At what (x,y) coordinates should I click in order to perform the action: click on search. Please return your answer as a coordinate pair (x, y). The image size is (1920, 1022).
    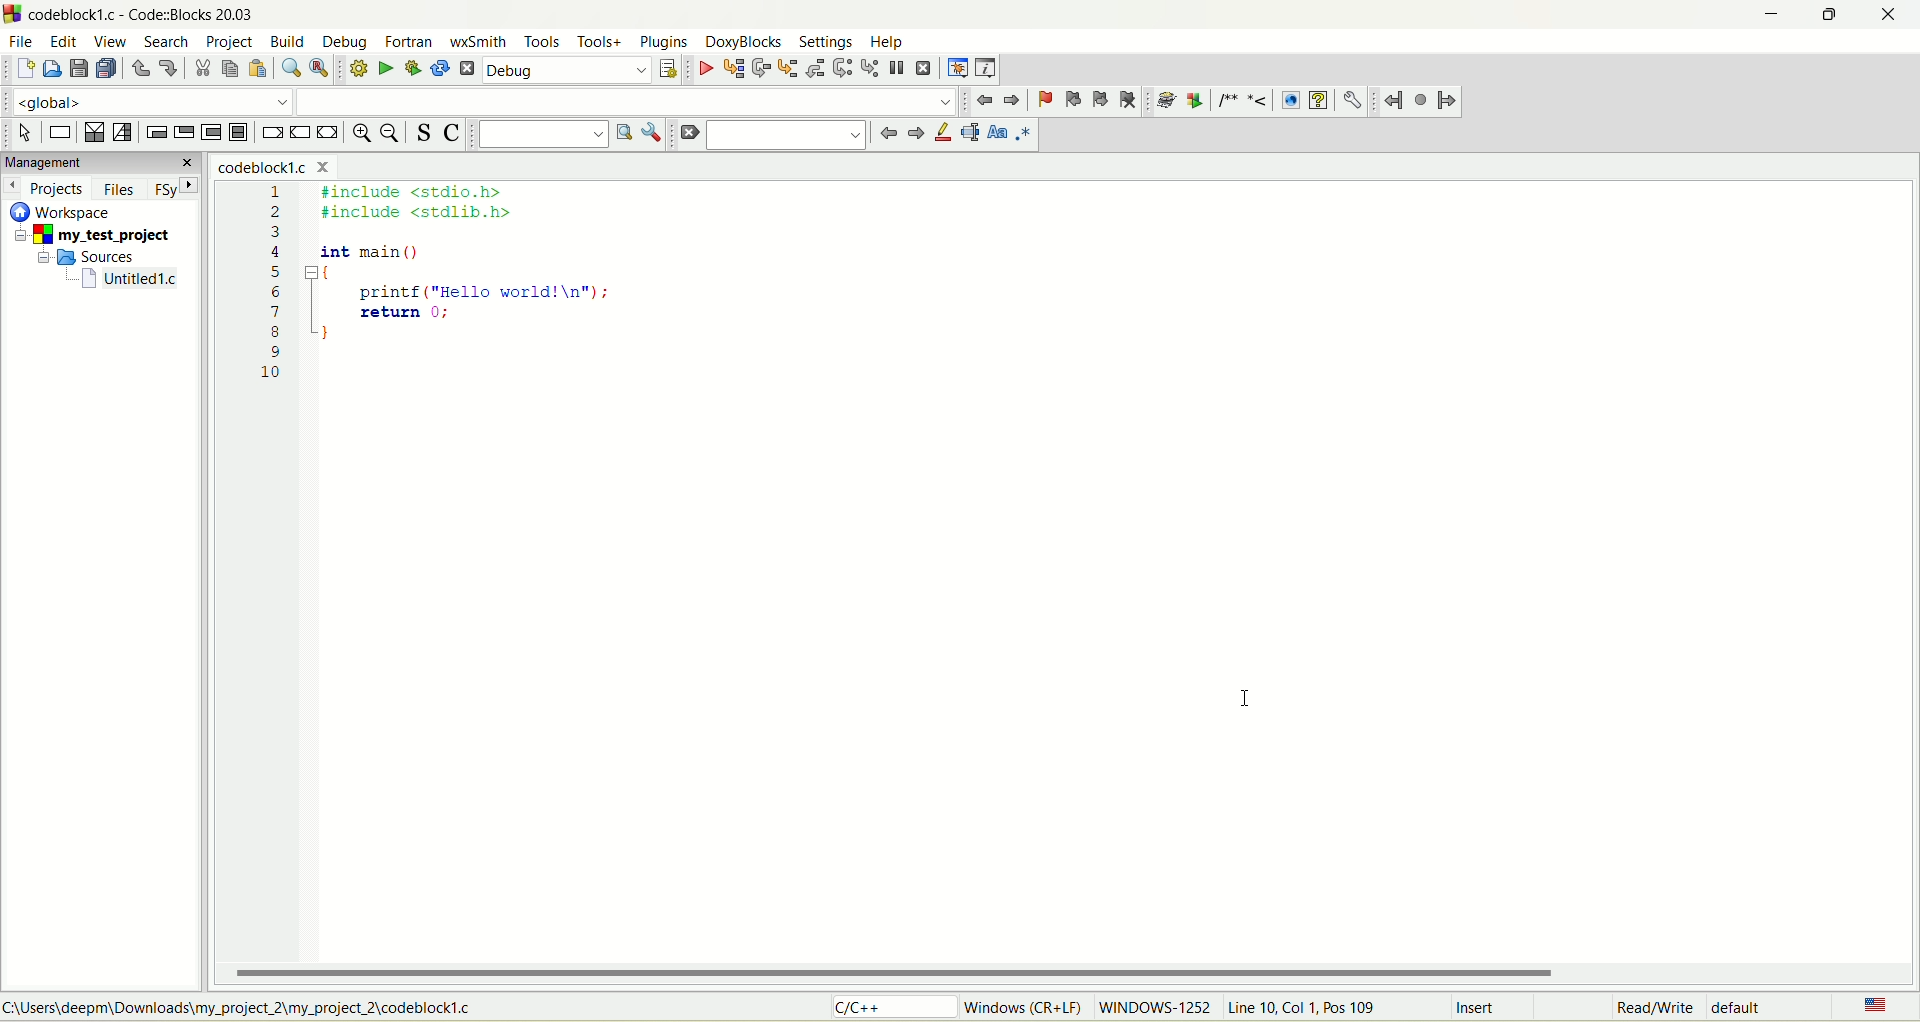
    Looking at the image, I should click on (160, 42).